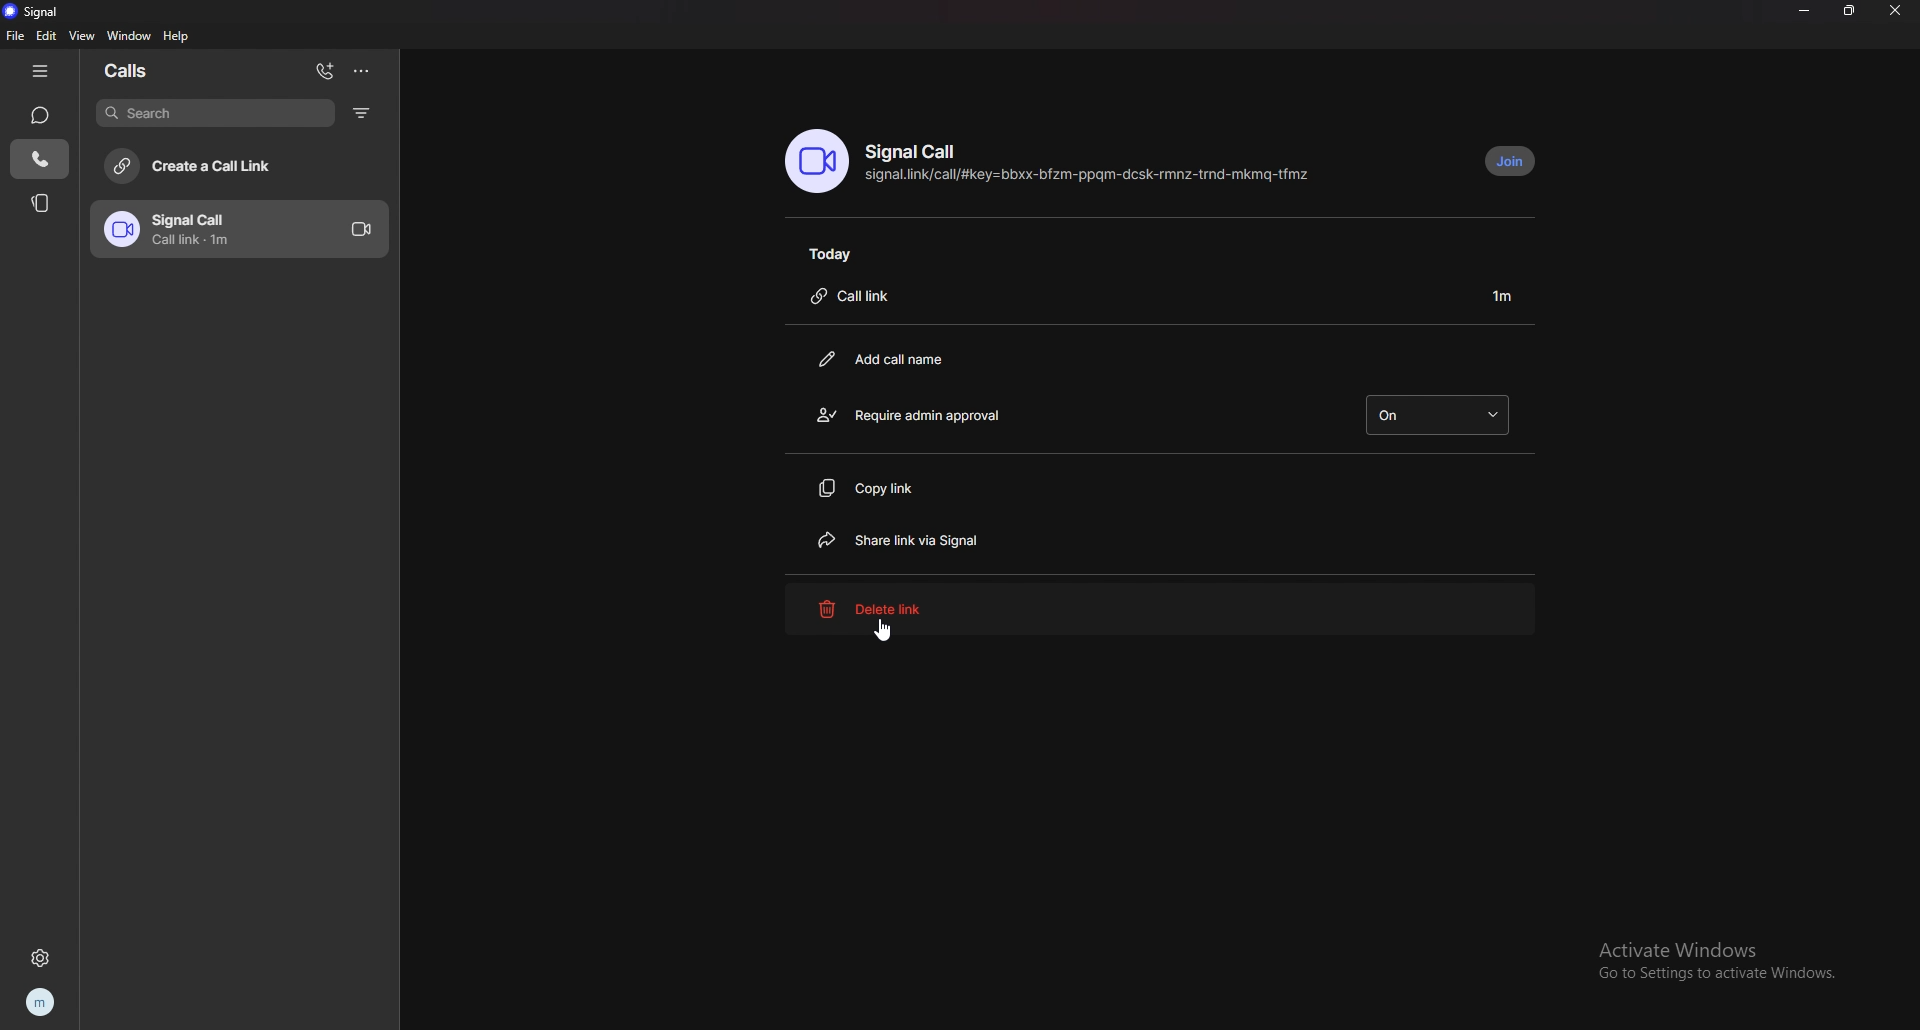 This screenshot has width=1920, height=1030. What do you see at coordinates (363, 71) in the screenshot?
I see `options` at bounding box center [363, 71].